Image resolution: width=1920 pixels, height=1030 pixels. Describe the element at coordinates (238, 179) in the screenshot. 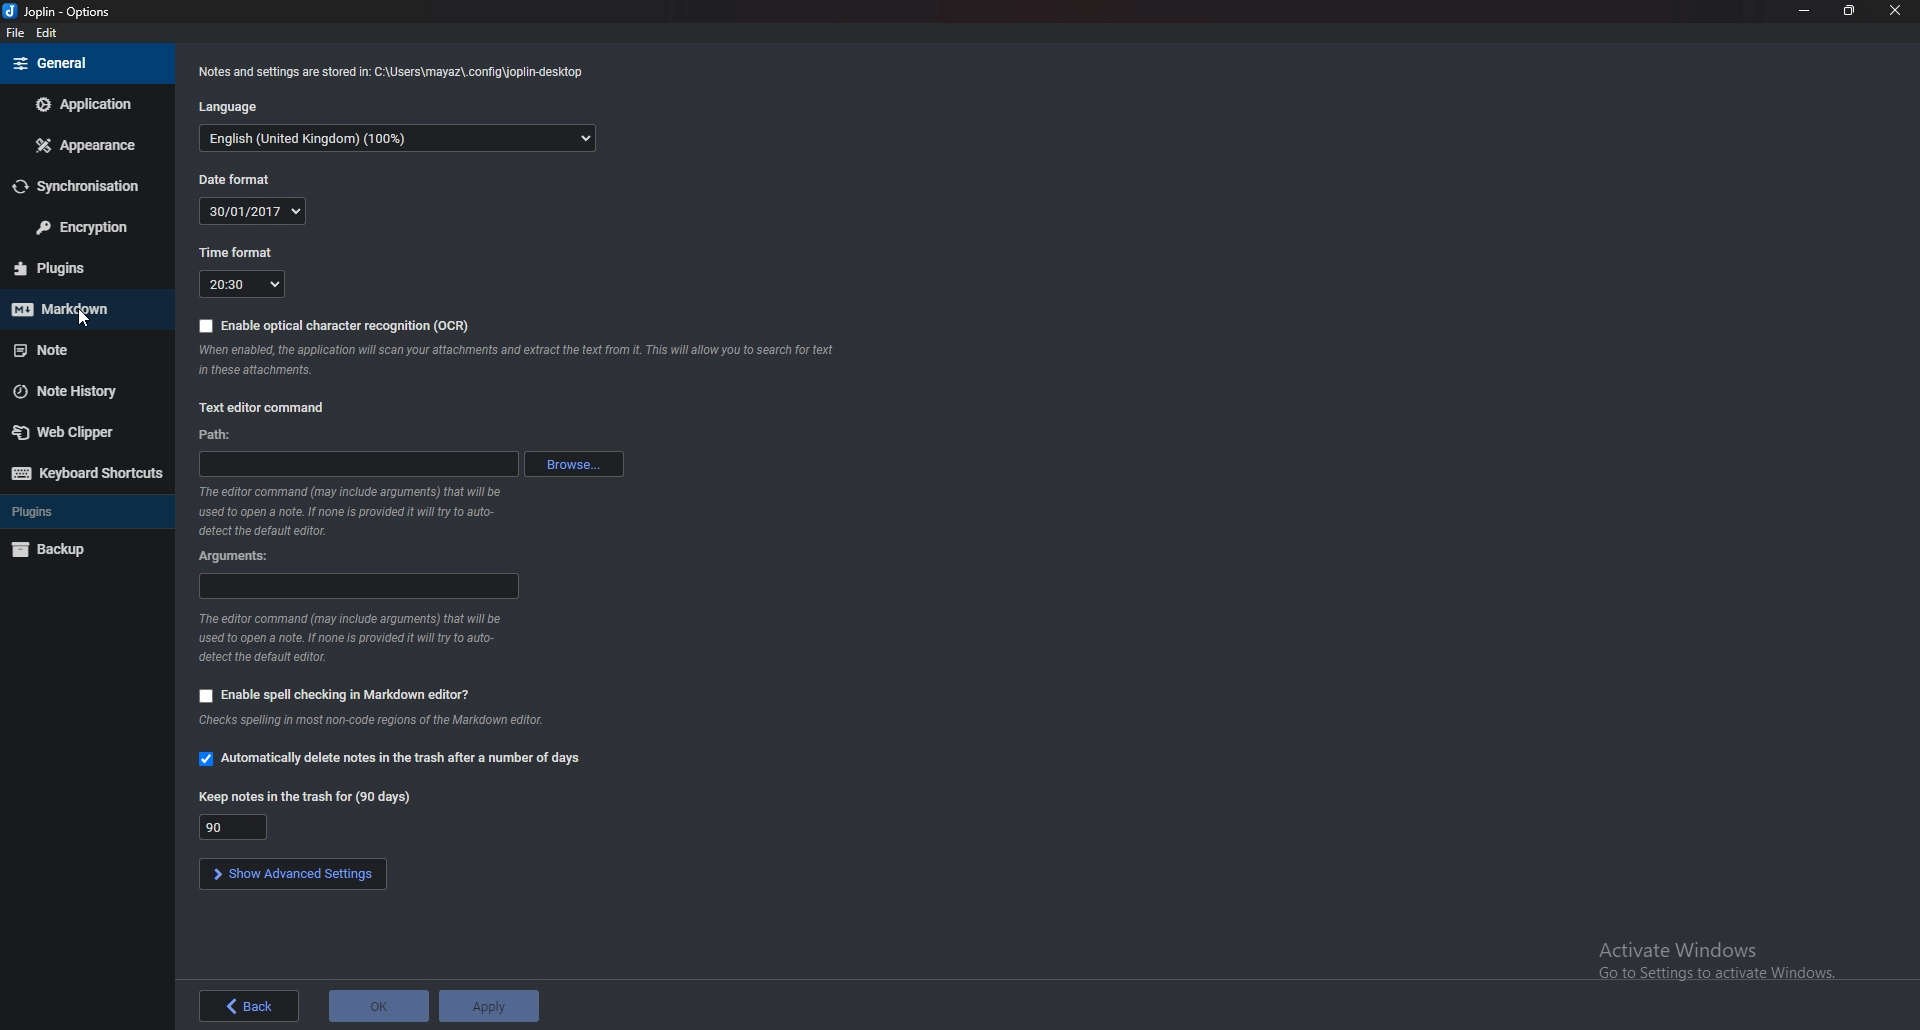

I see `date format` at that location.